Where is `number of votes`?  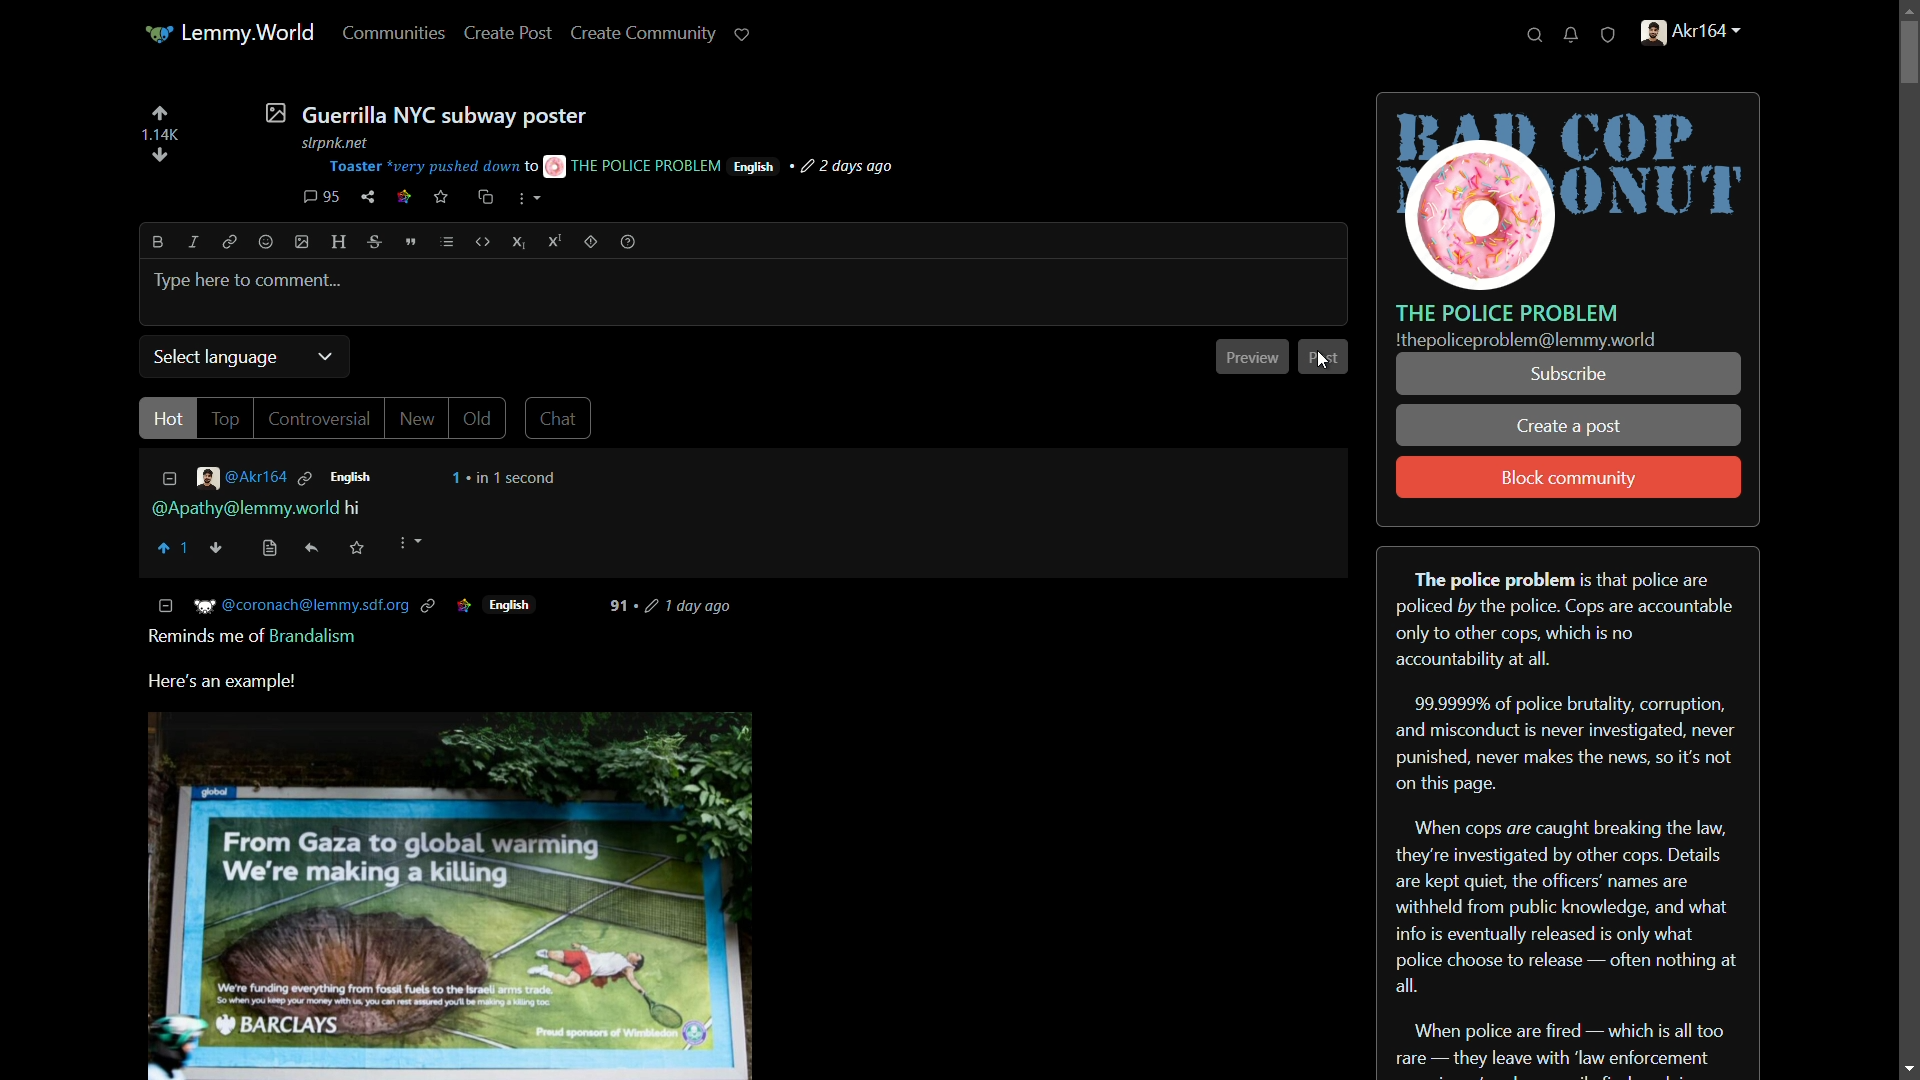 number of votes is located at coordinates (159, 135).